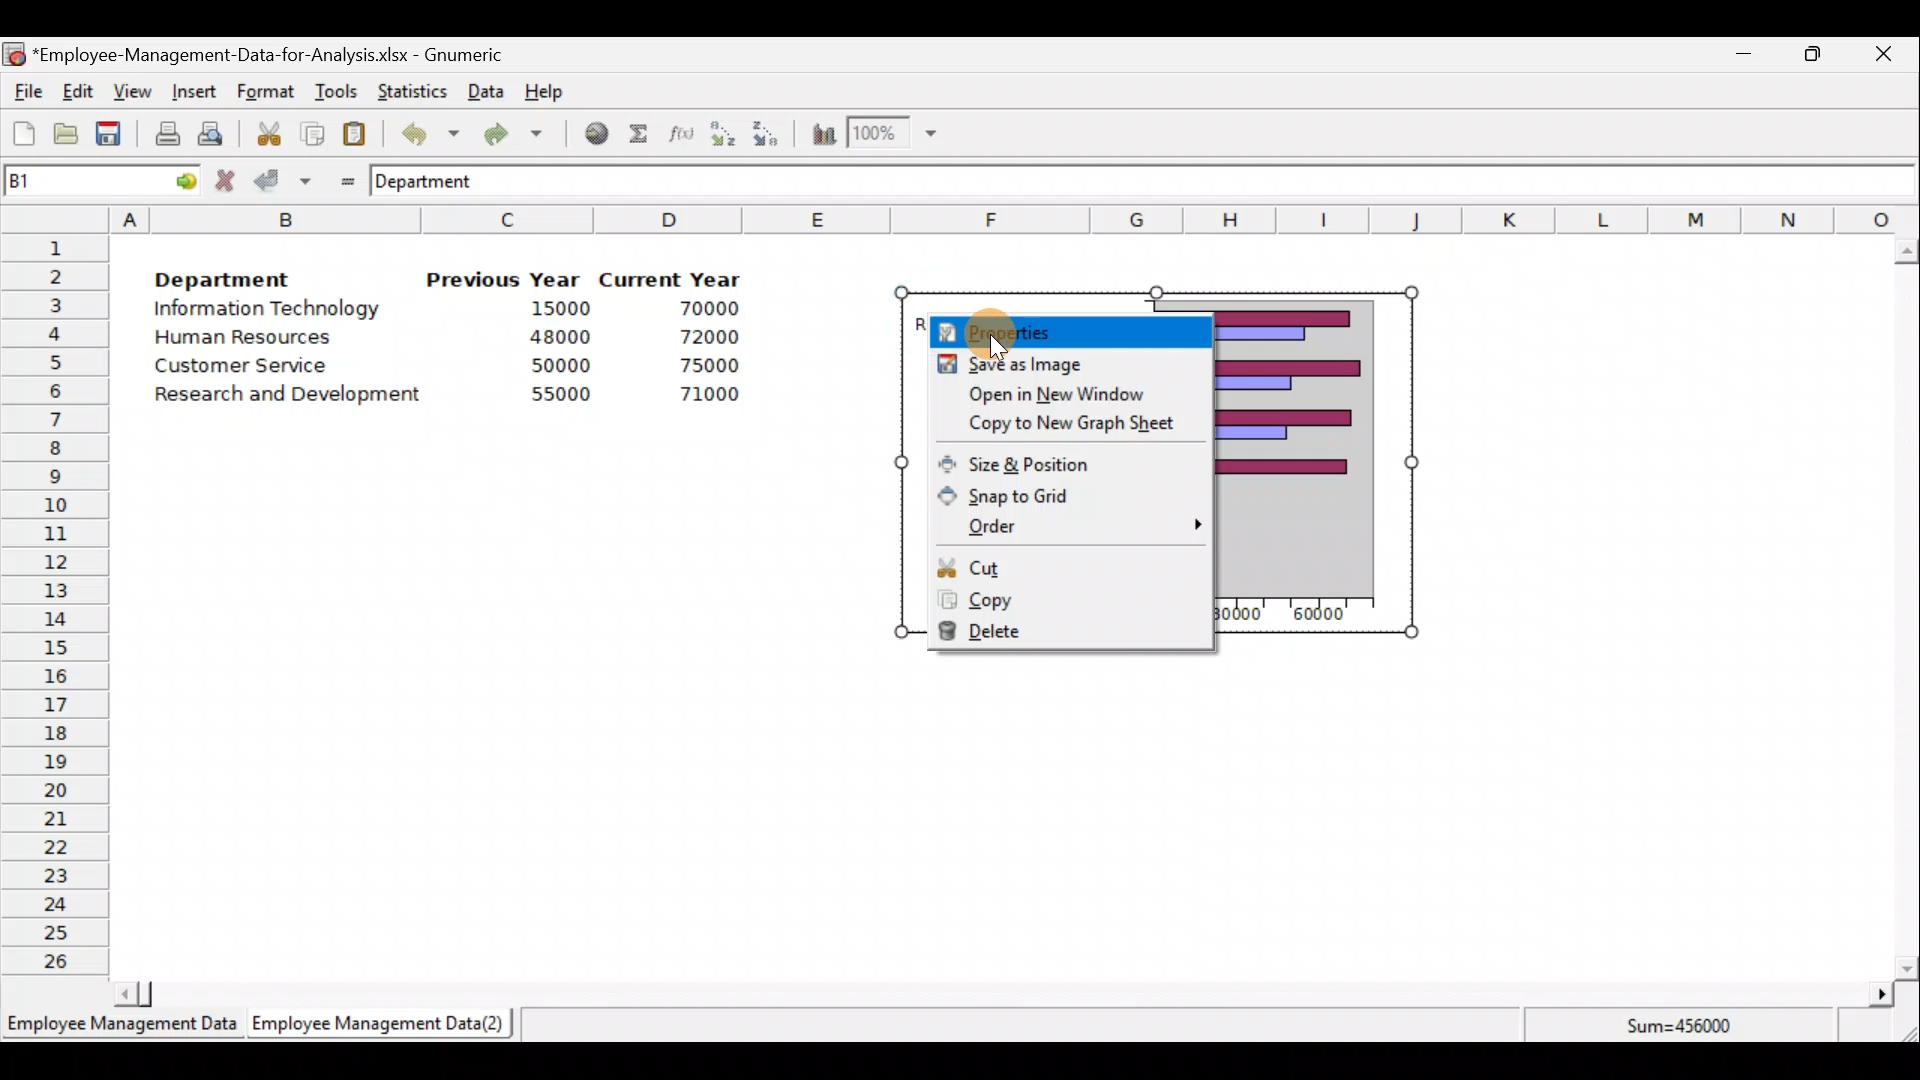 Image resolution: width=1920 pixels, height=1080 pixels. I want to click on Cells, so click(1001, 810).